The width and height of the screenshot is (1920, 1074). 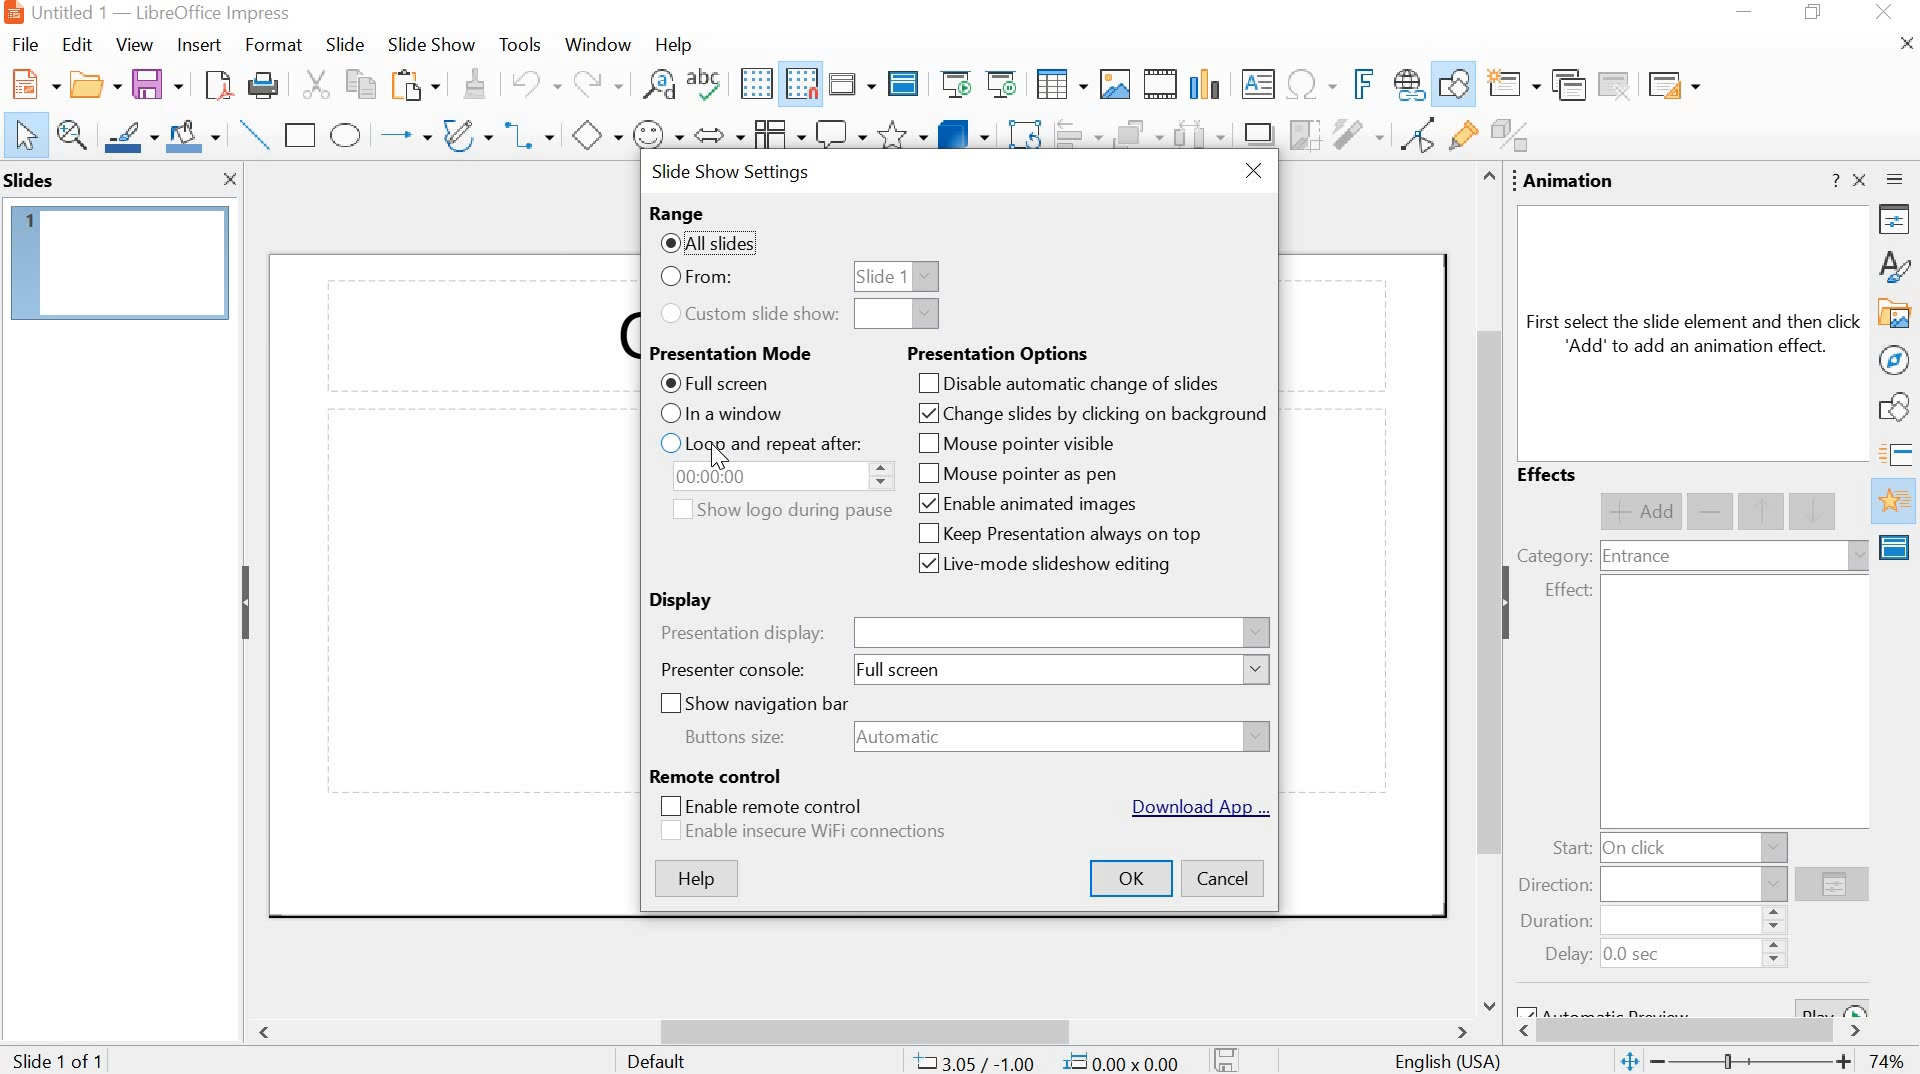 What do you see at coordinates (1023, 137) in the screenshot?
I see `rotate` at bounding box center [1023, 137].